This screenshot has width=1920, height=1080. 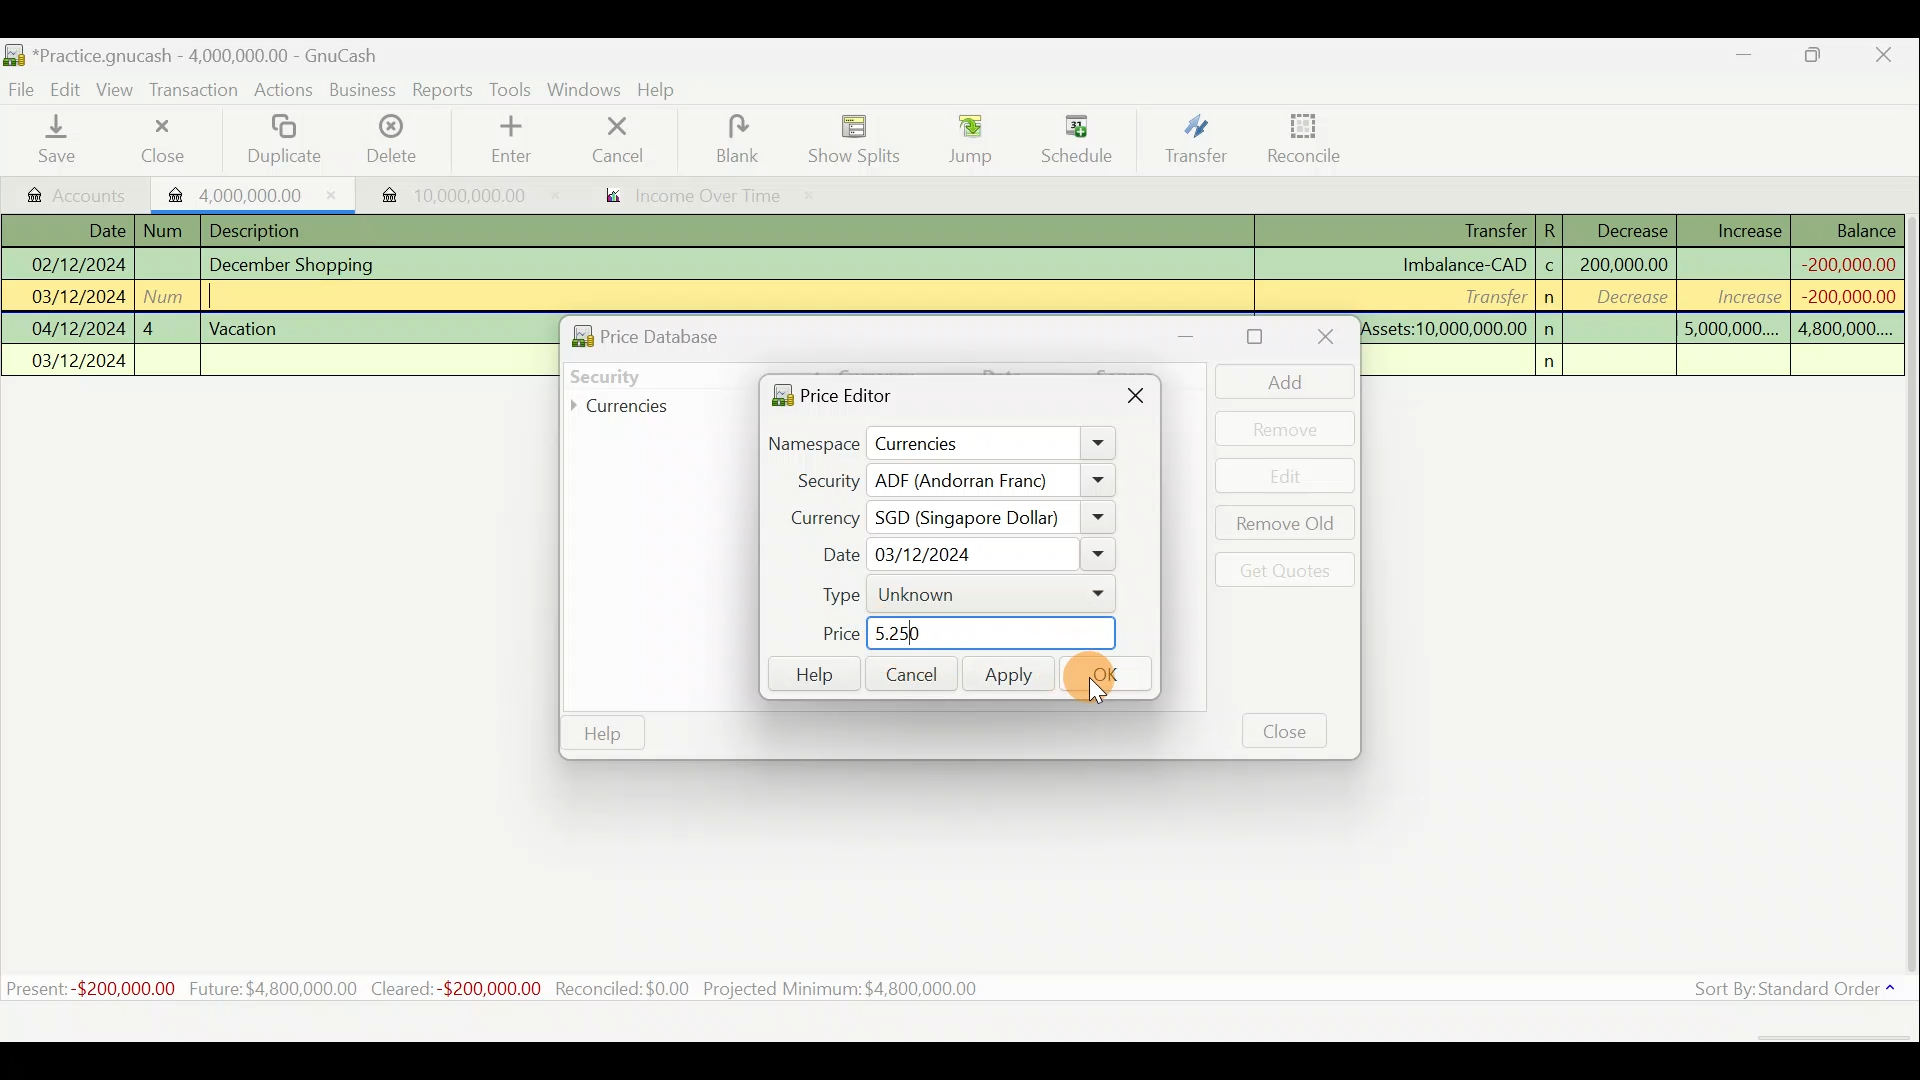 I want to click on SGD, so click(x=994, y=518).